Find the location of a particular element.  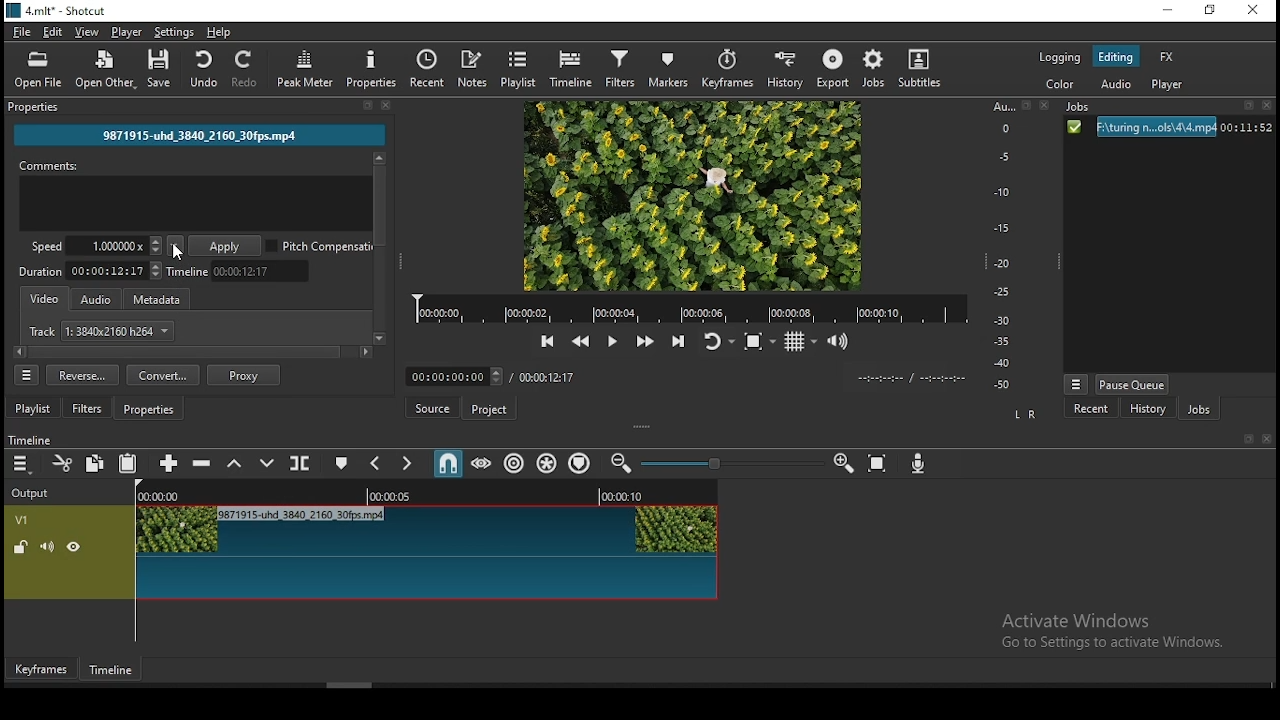

create/edit marker is located at coordinates (342, 462).